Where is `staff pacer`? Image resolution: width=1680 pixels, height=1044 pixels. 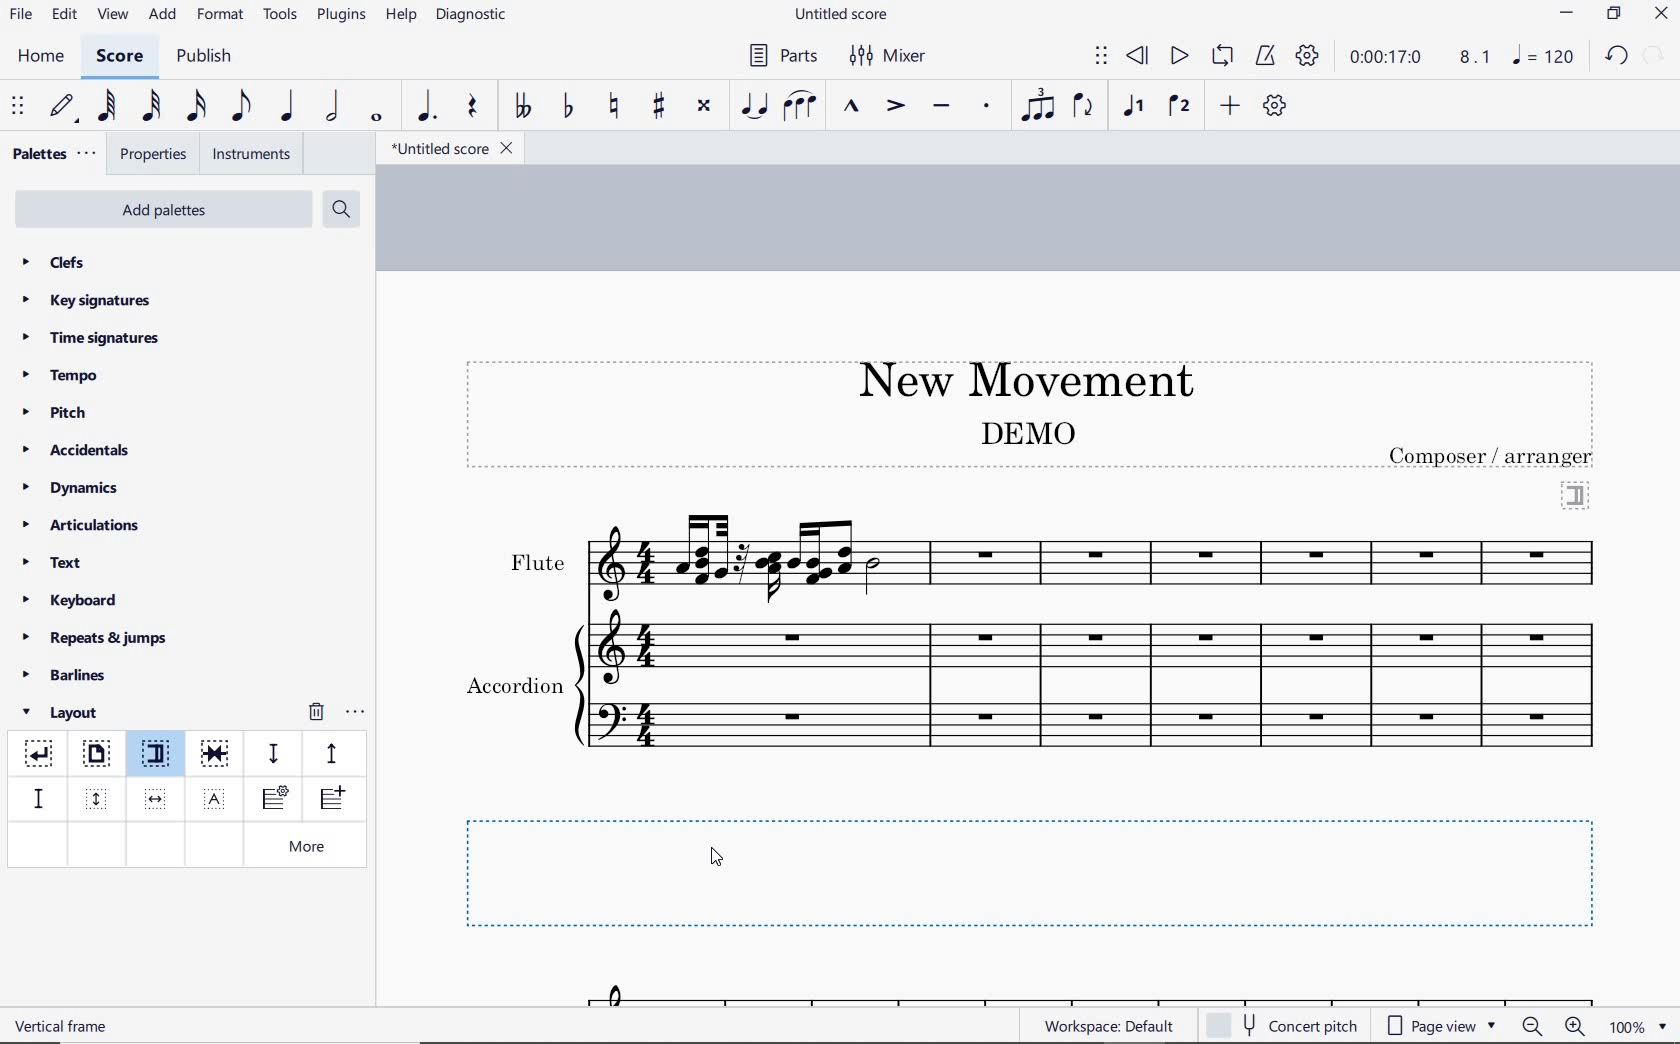 staff pacer is located at coordinates (329, 752).